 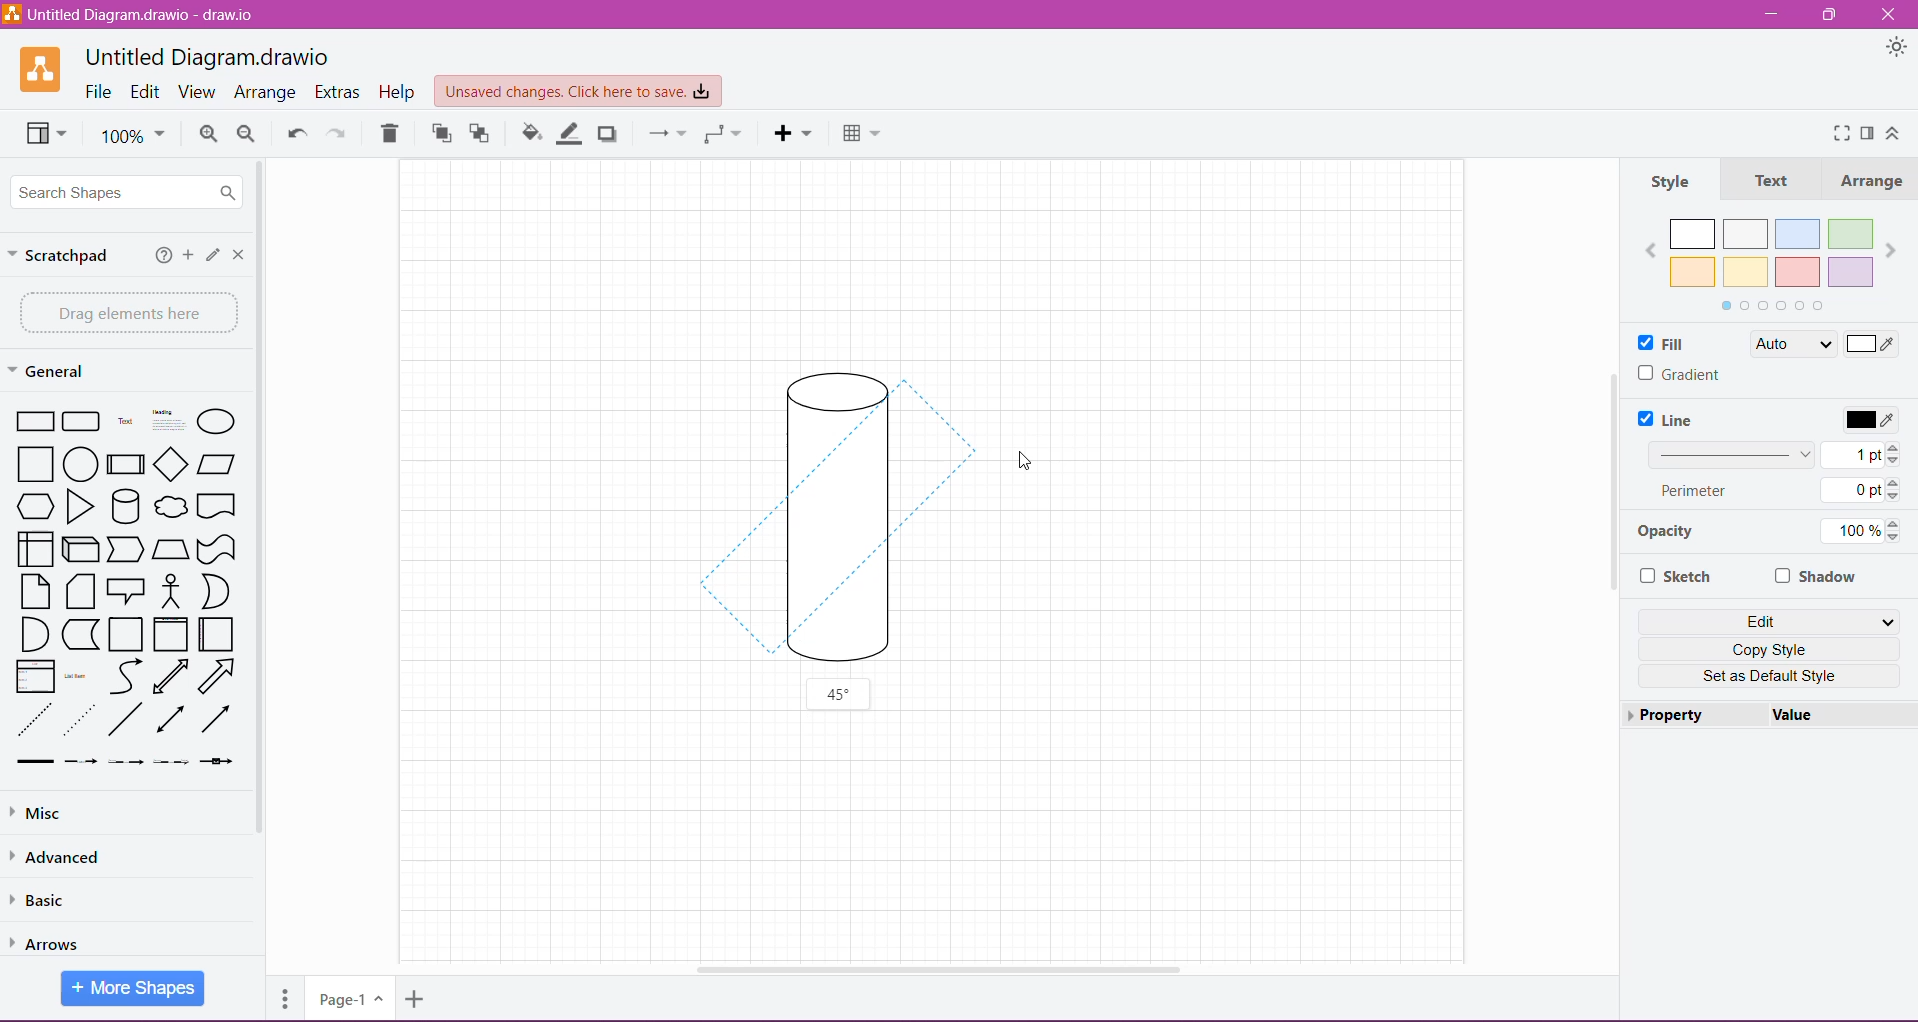 I want to click on Fill - enabled, so click(x=1679, y=342).